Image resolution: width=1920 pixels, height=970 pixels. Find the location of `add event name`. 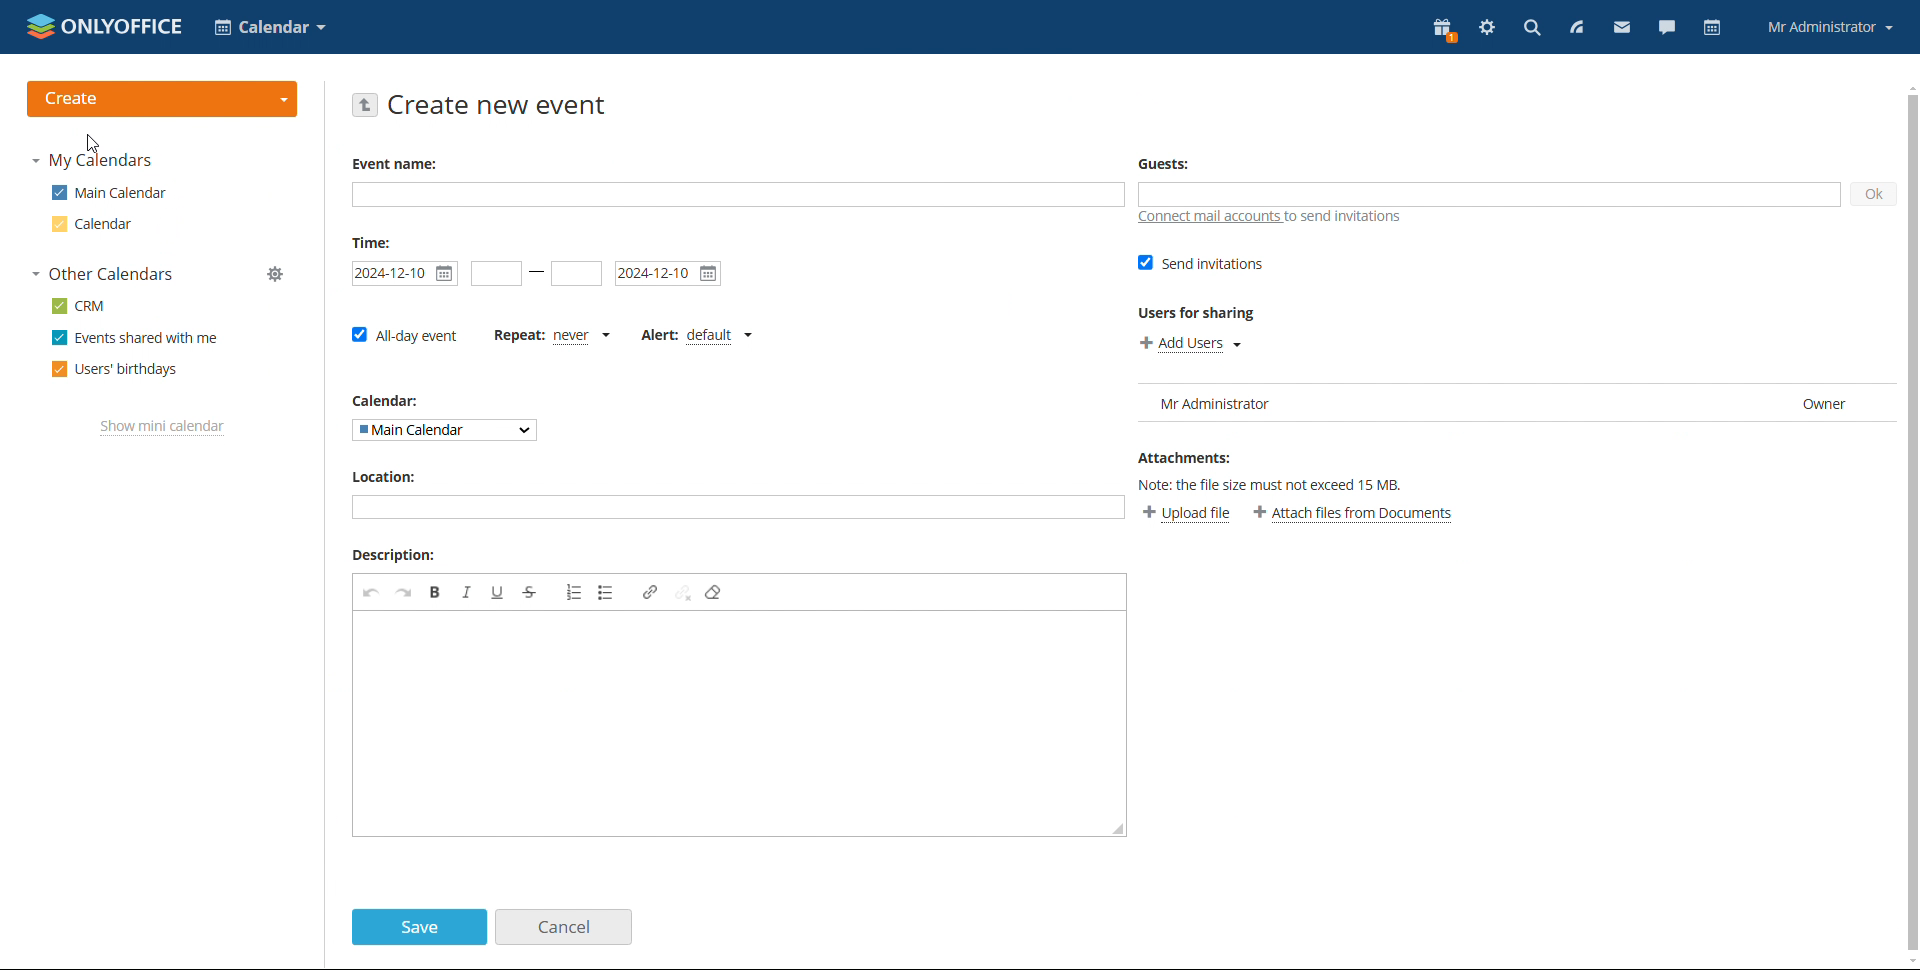

add event name is located at coordinates (738, 196).